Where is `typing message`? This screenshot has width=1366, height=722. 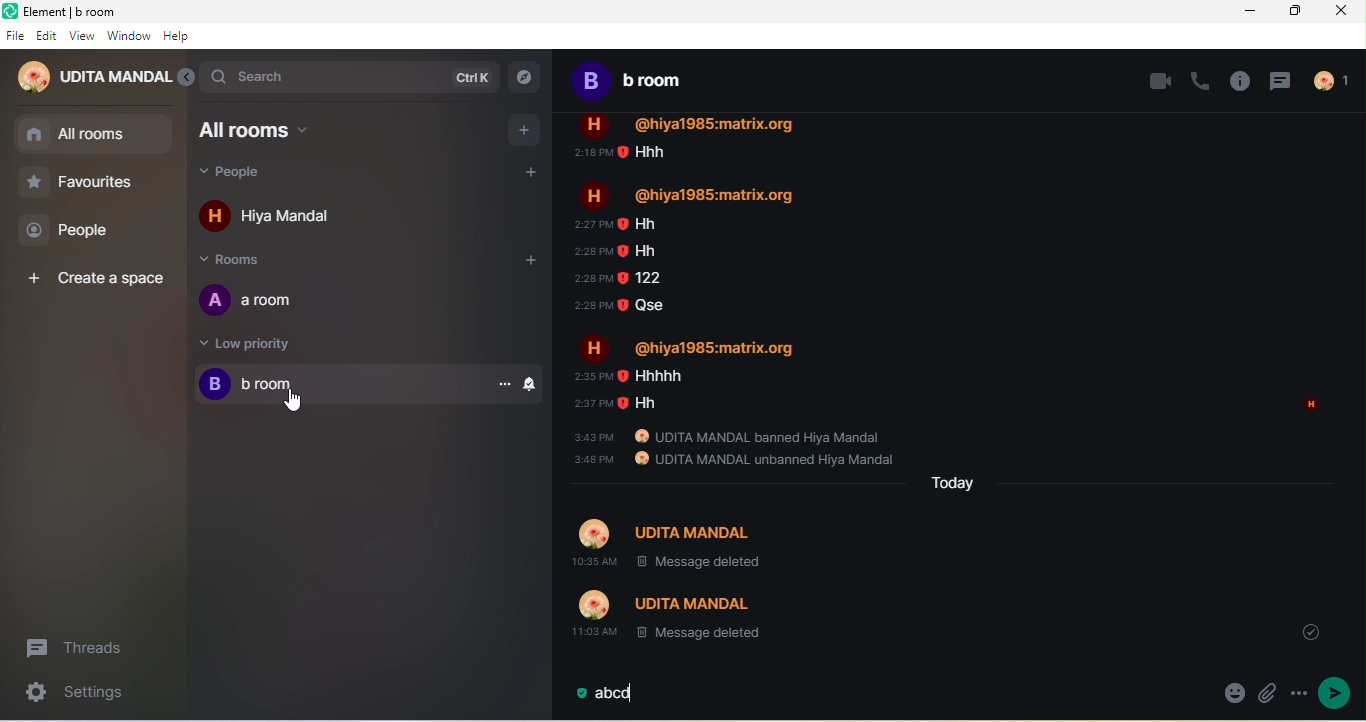
typing message is located at coordinates (615, 697).